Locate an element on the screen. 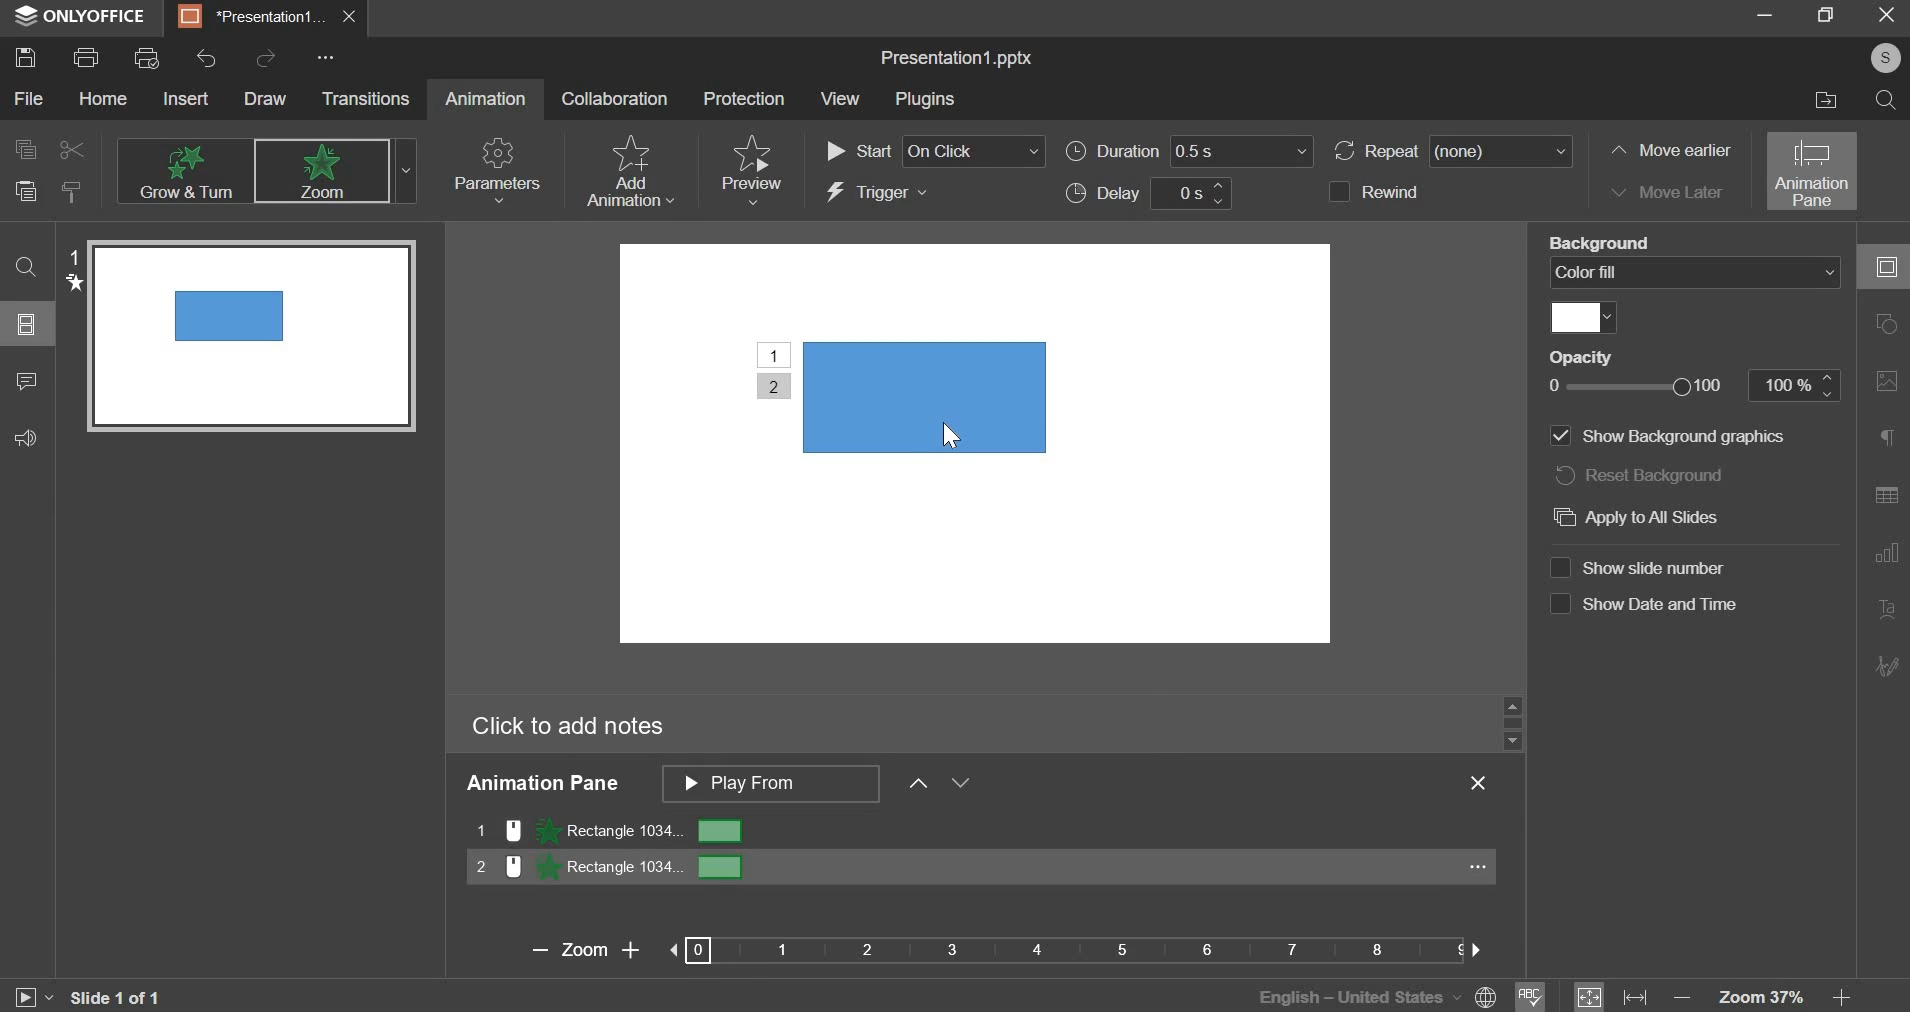 The width and height of the screenshot is (1910, 1012). Opacity is located at coordinates (1589, 356).